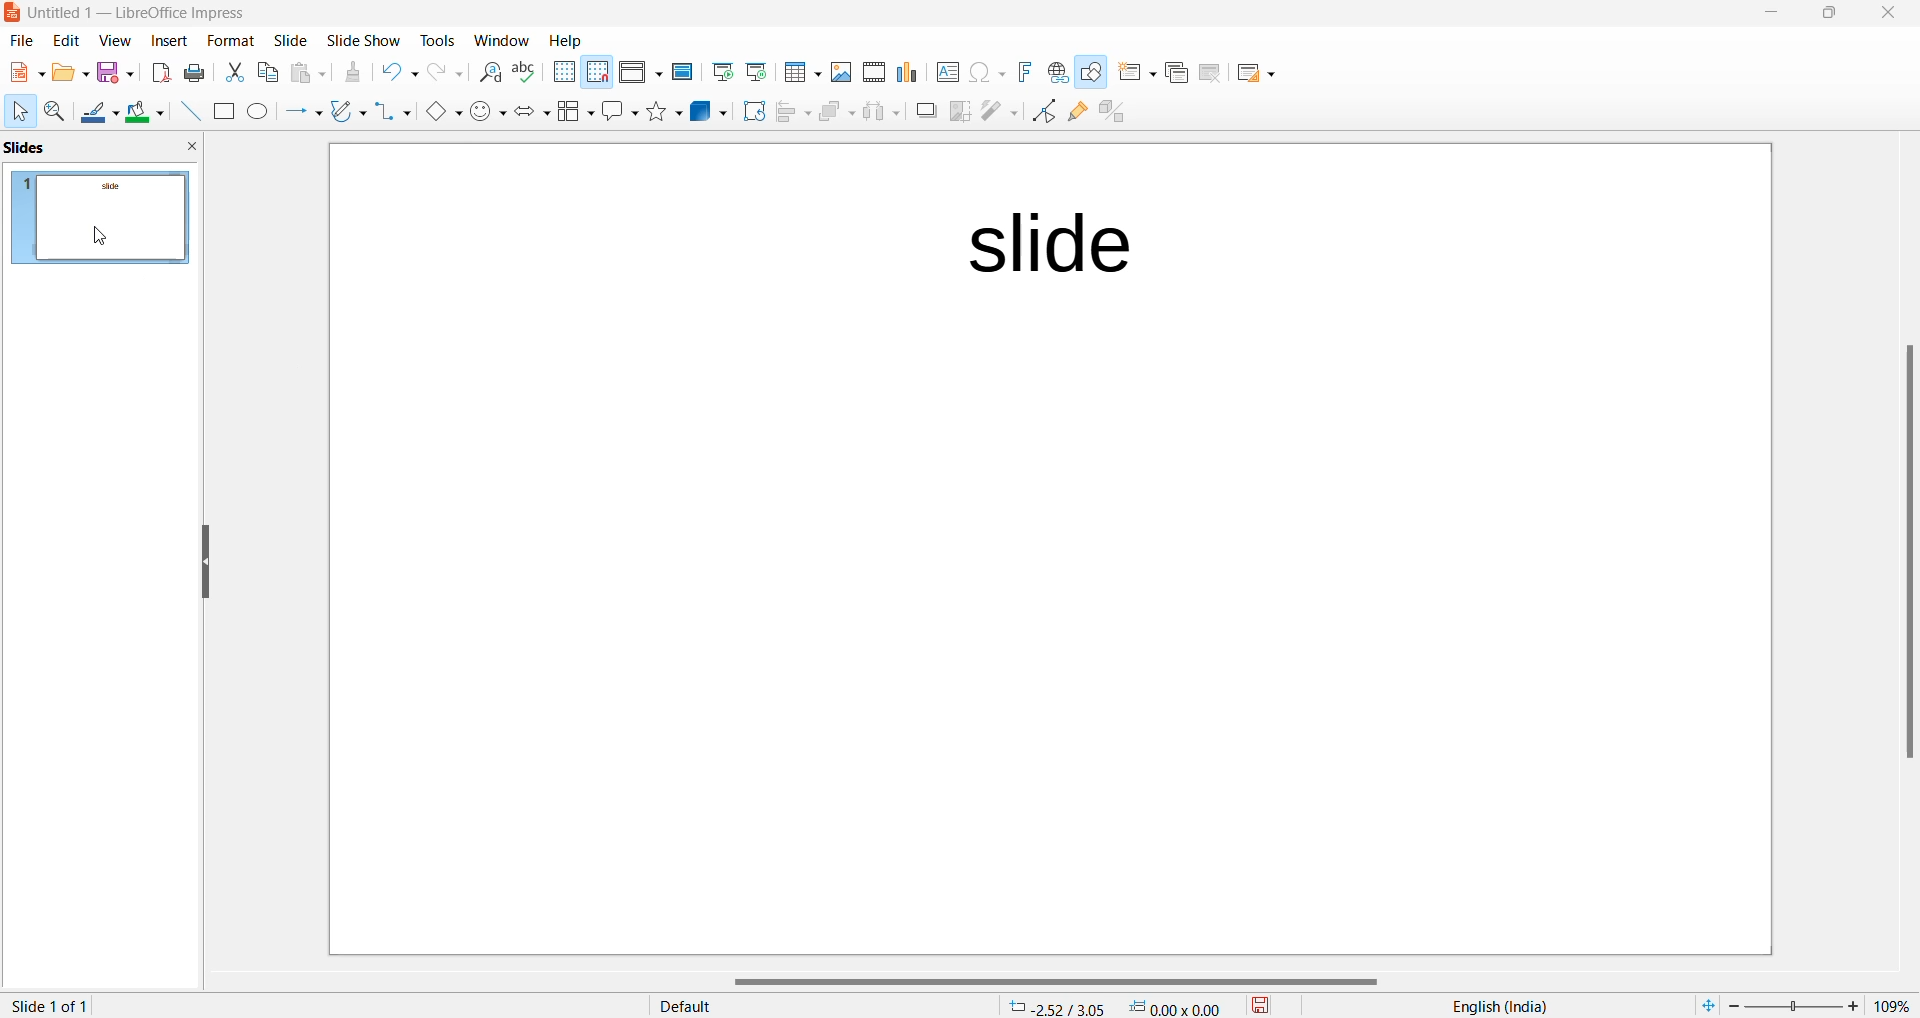 The height and width of the screenshot is (1018, 1920). I want to click on master slide, so click(682, 71).